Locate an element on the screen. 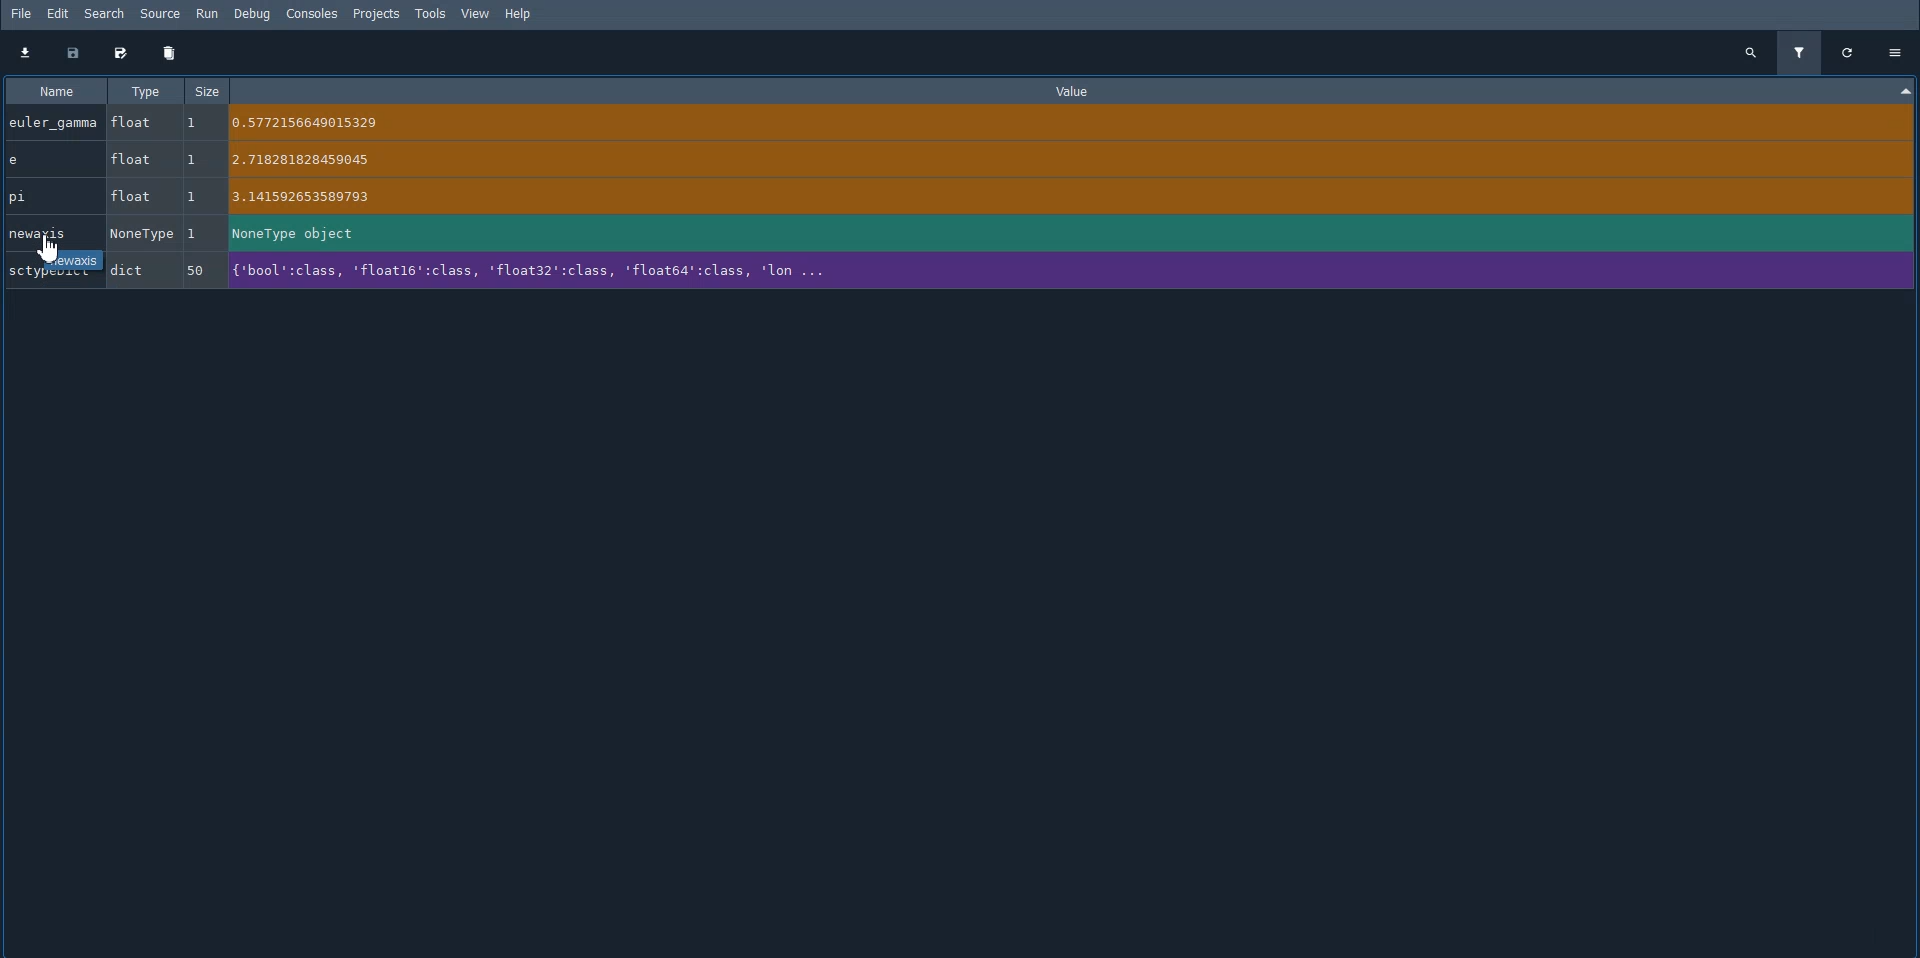  Save data as is located at coordinates (121, 55).